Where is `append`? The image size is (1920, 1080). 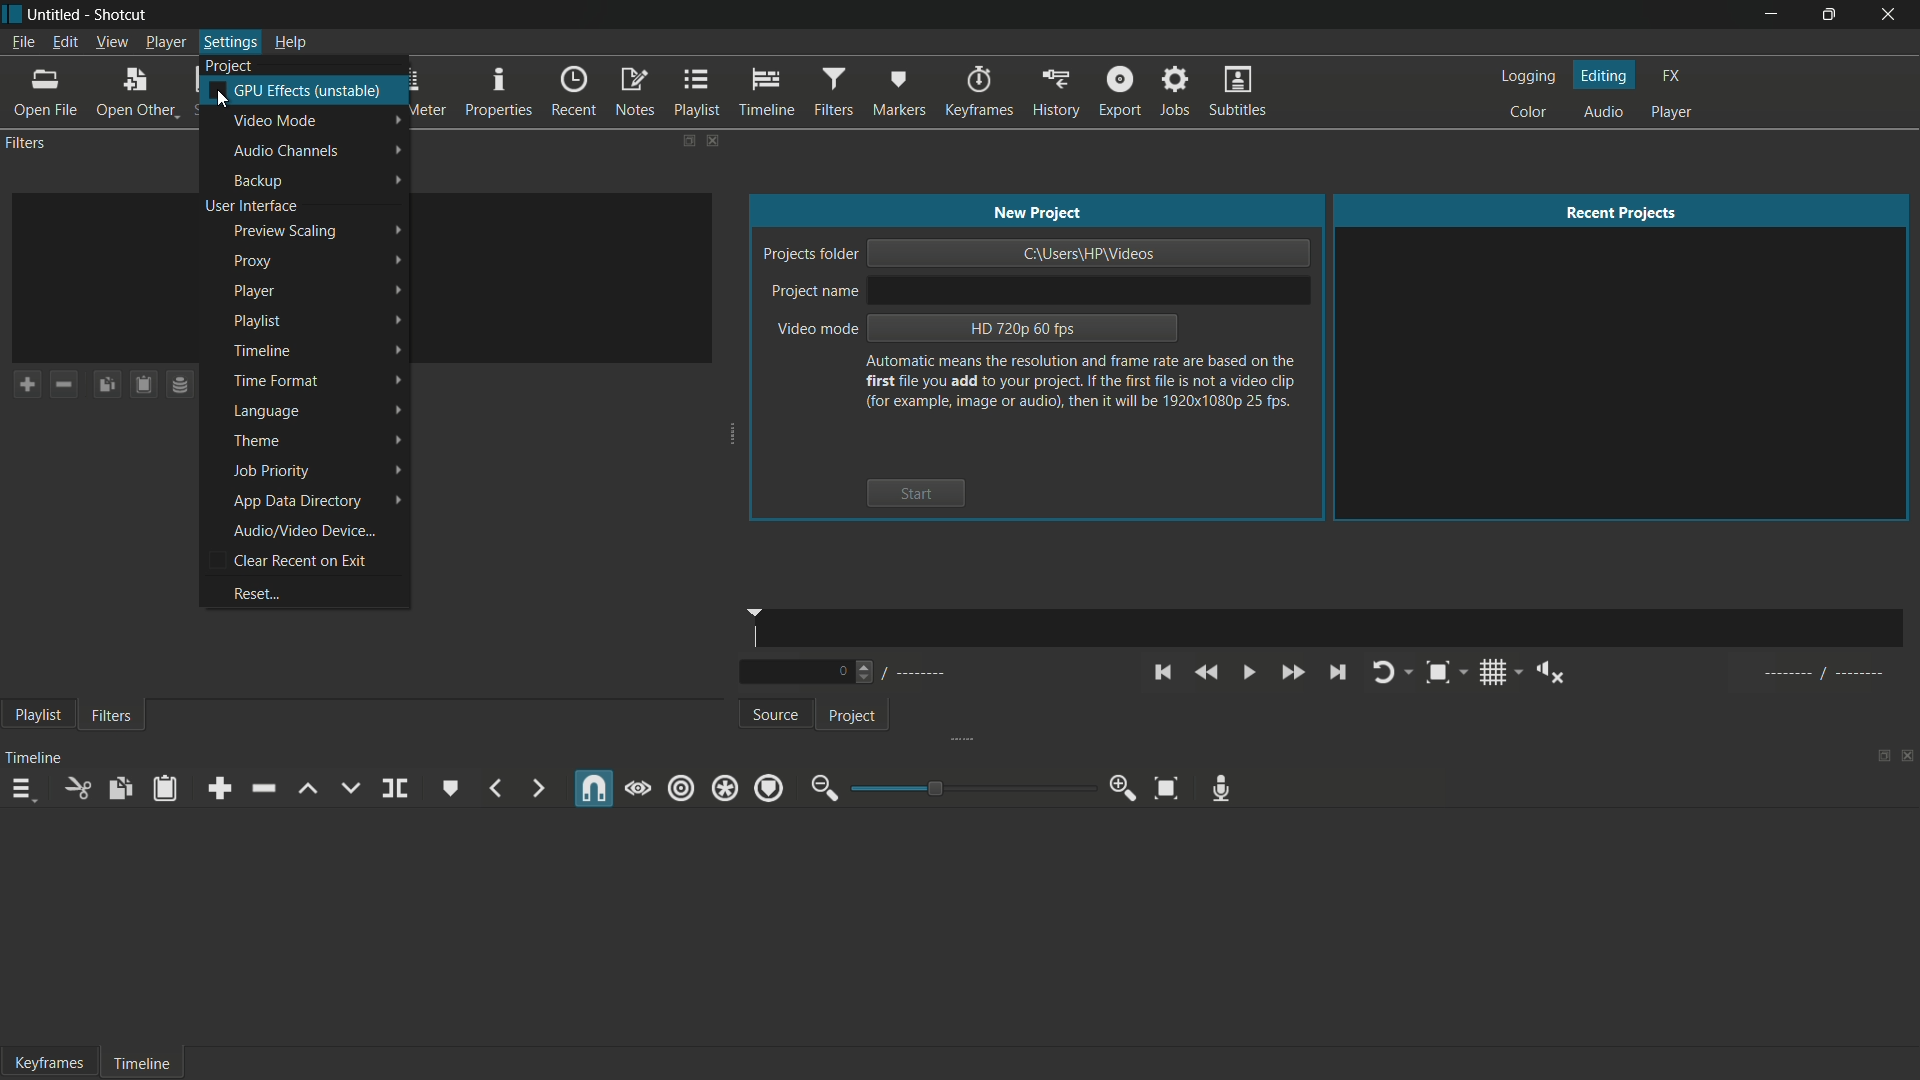
append is located at coordinates (219, 790).